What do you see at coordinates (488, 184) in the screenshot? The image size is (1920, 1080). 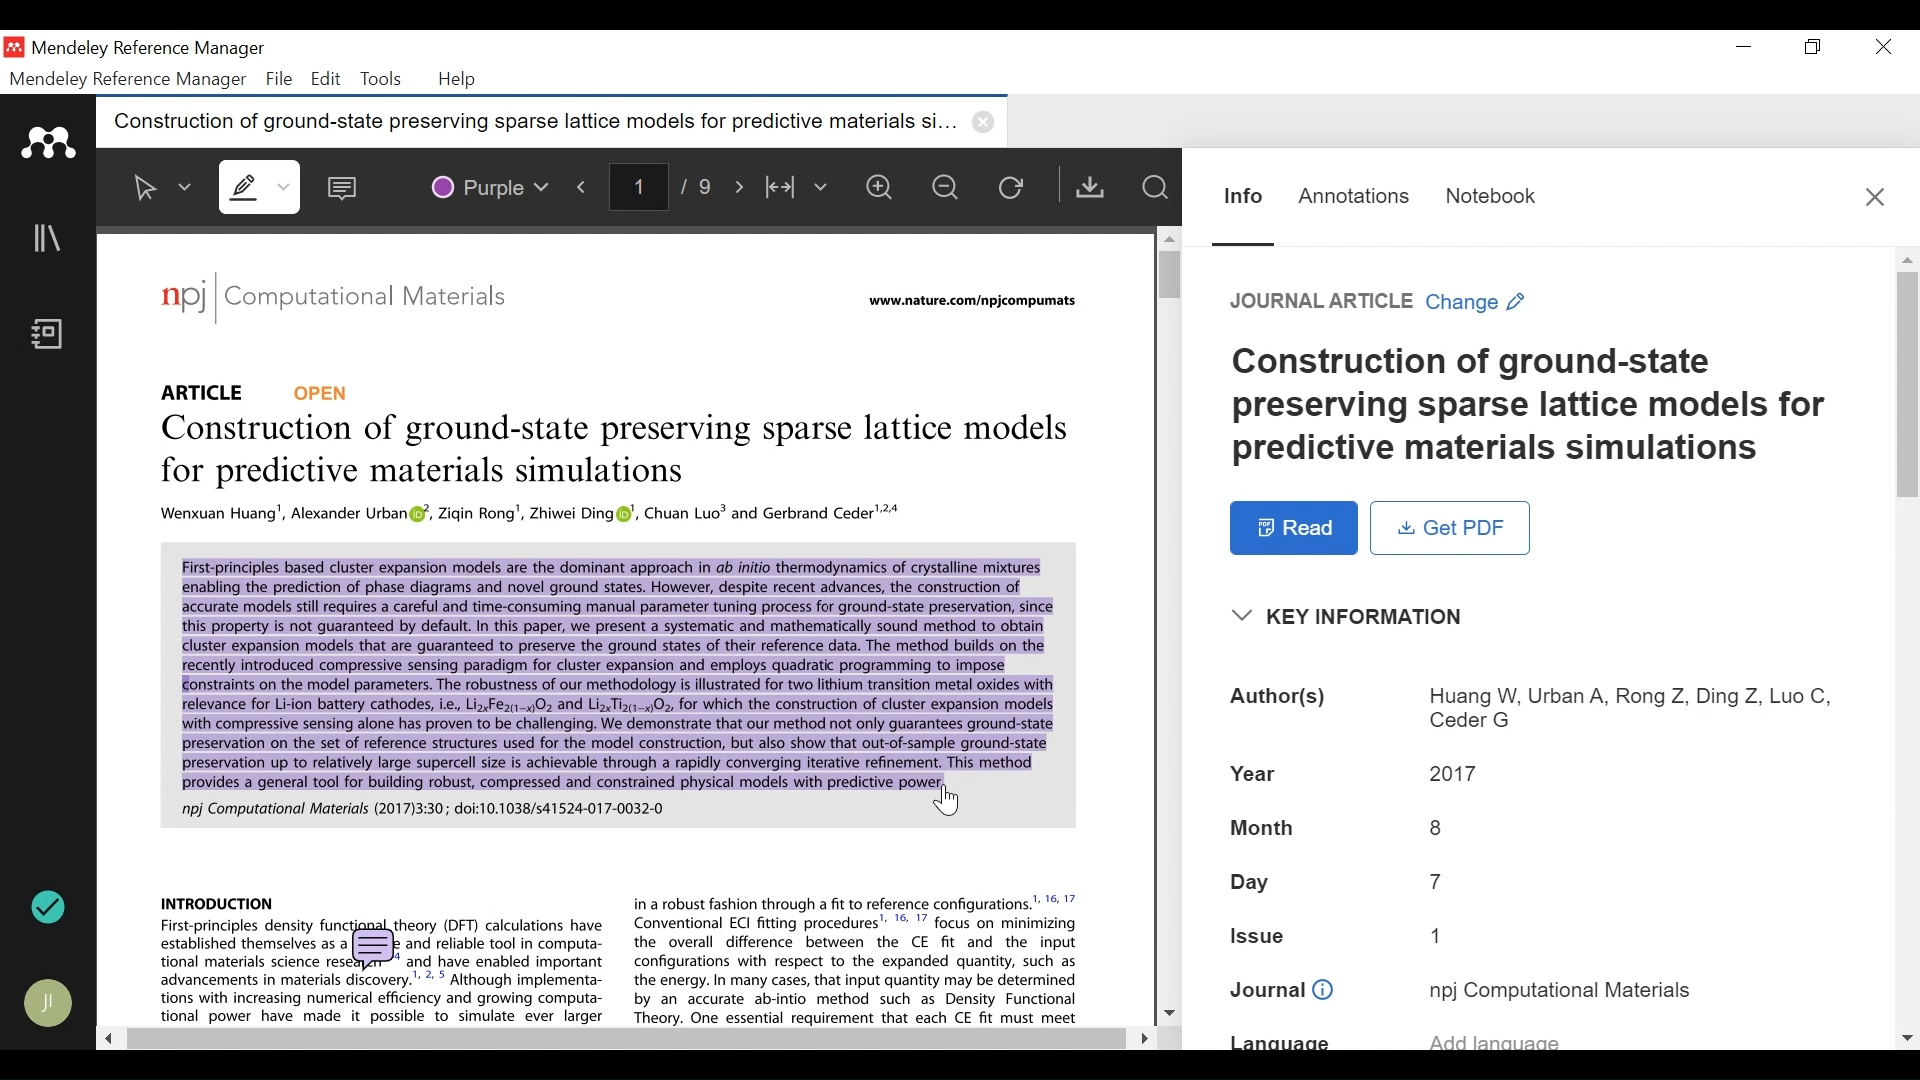 I see `Color` at bounding box center [488, 184].